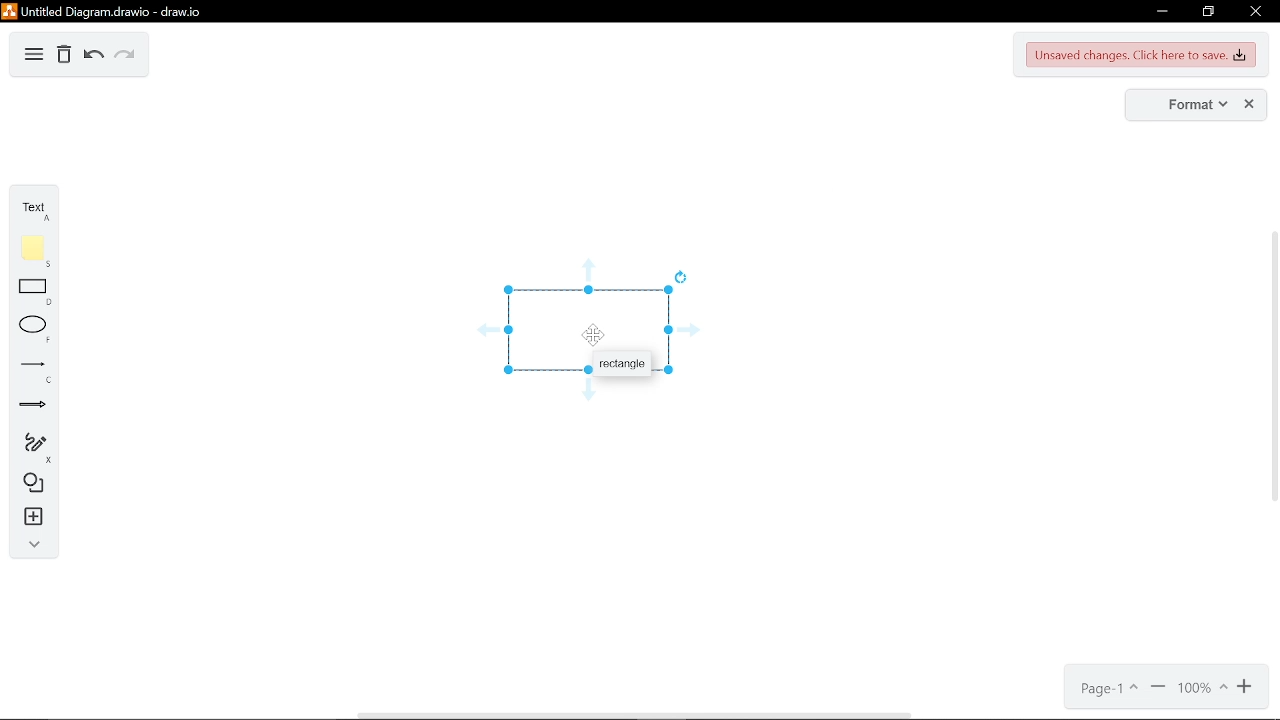  I want to click on cursor, so click(594, 334).